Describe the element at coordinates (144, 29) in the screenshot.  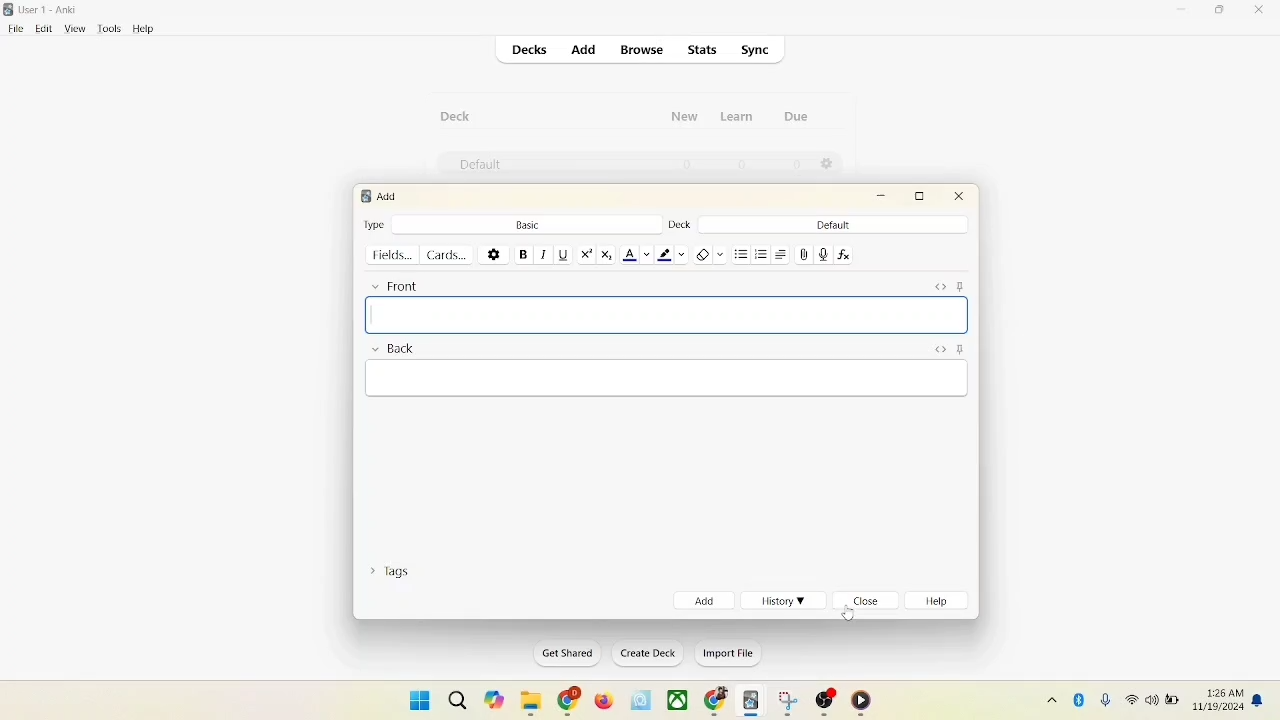
I see `help` at that location.